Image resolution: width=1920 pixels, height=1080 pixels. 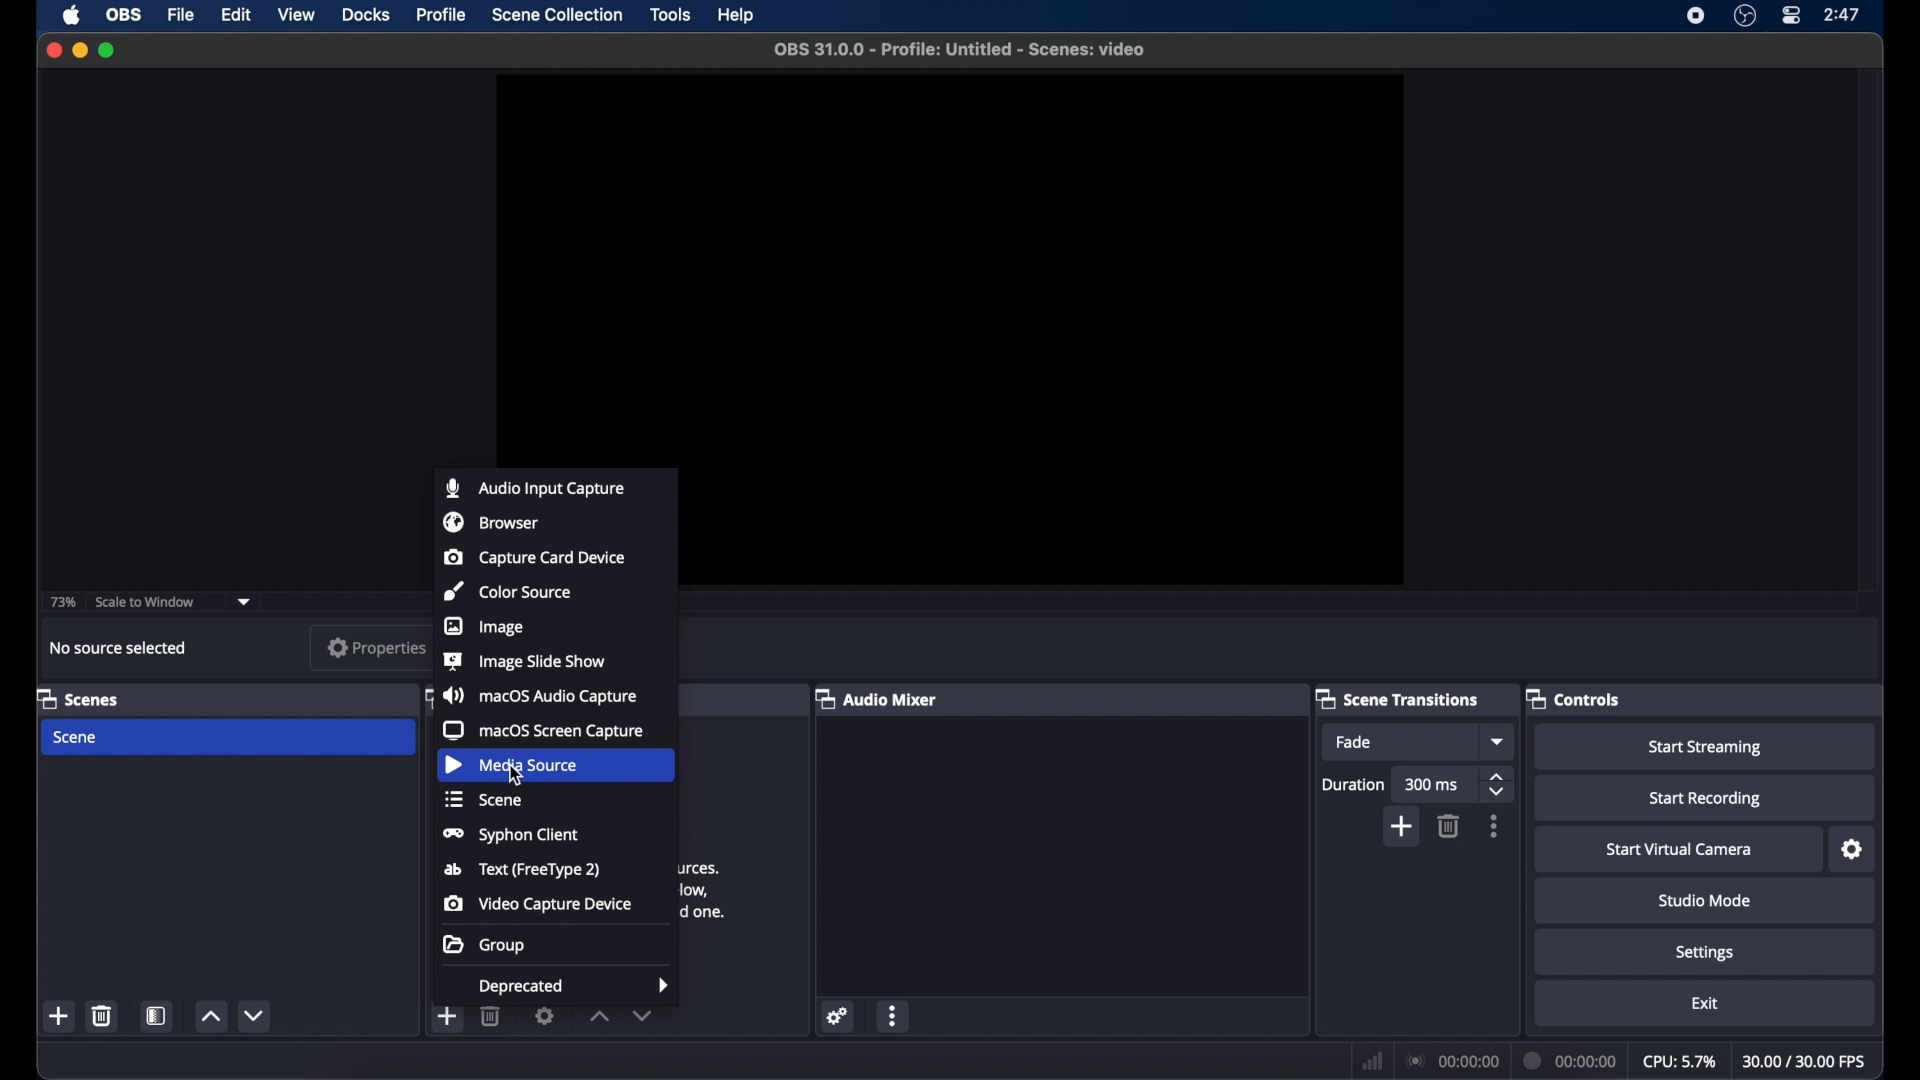 I want to click on macOS screen capture, so click(x=544, y=730).